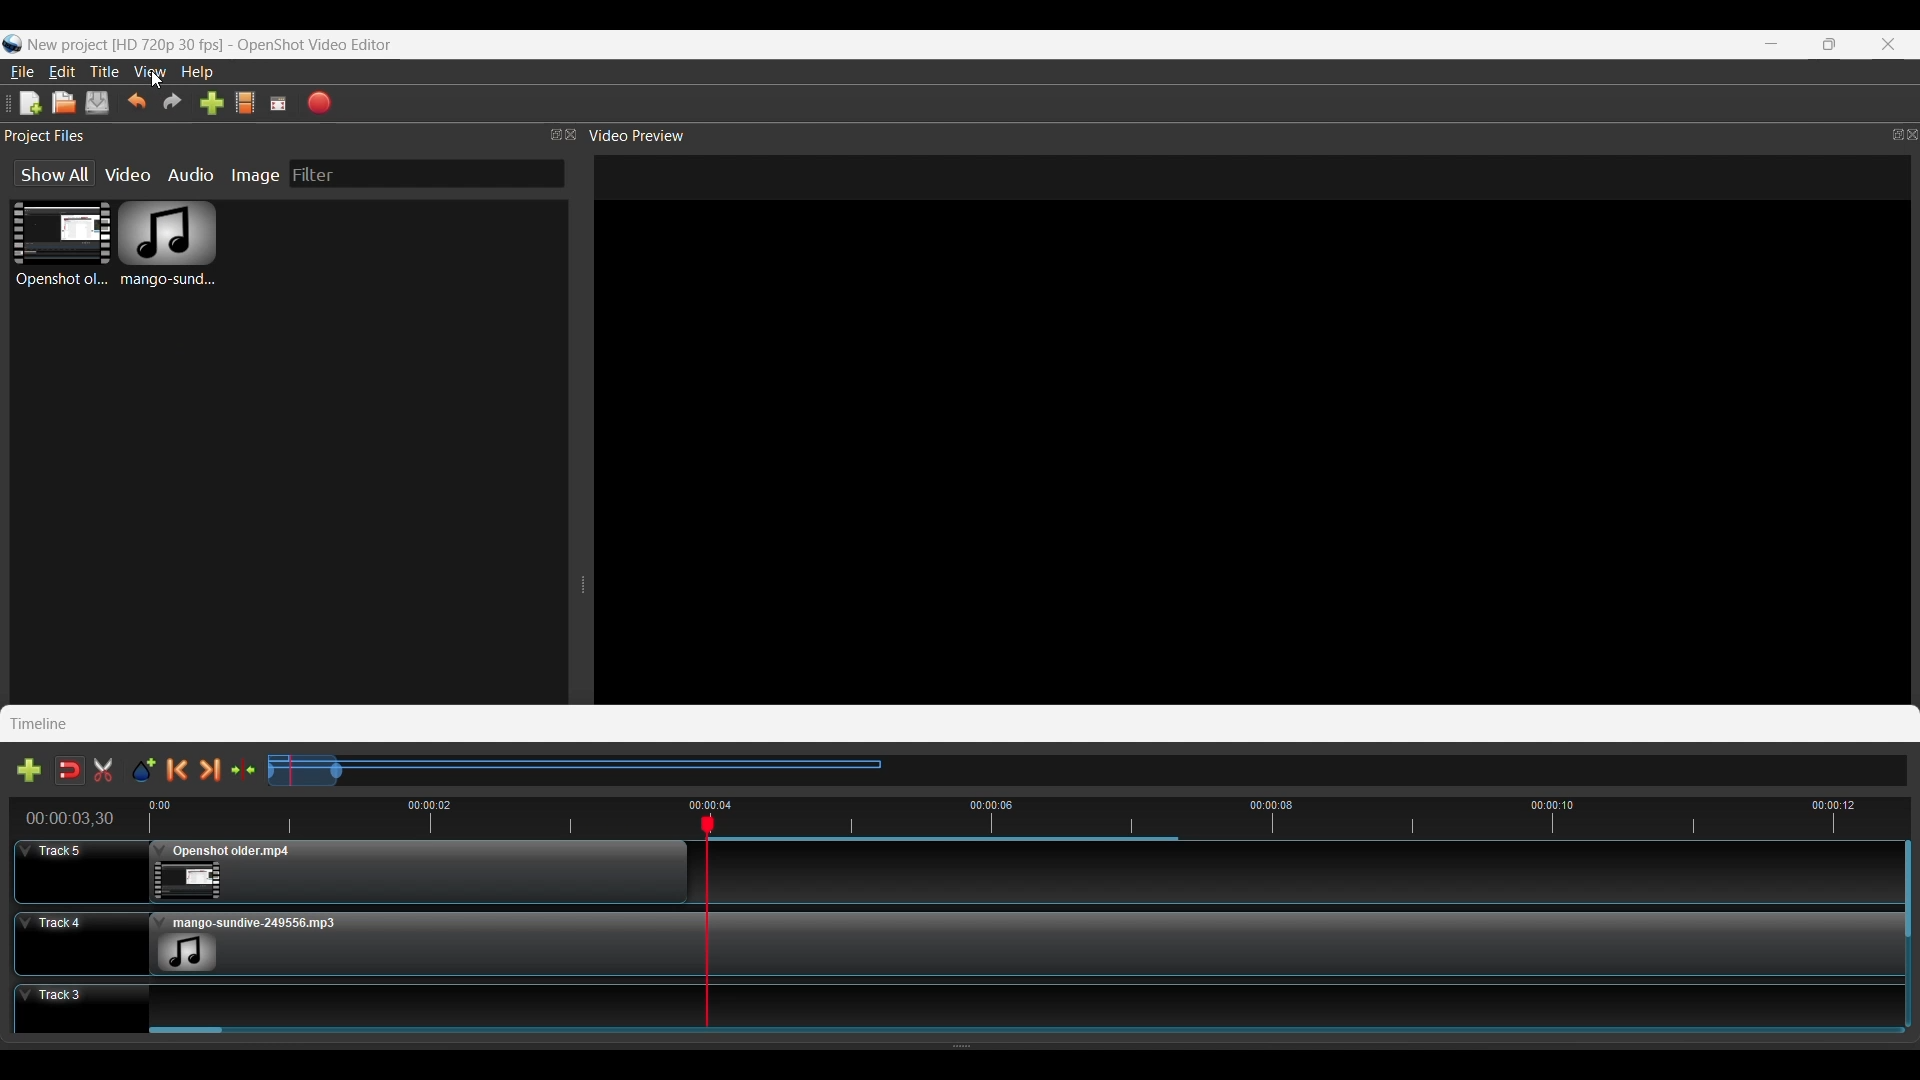 The width and height of the screenshot is (1920, 1080). I want to click on Save Project, so click(98, 103).